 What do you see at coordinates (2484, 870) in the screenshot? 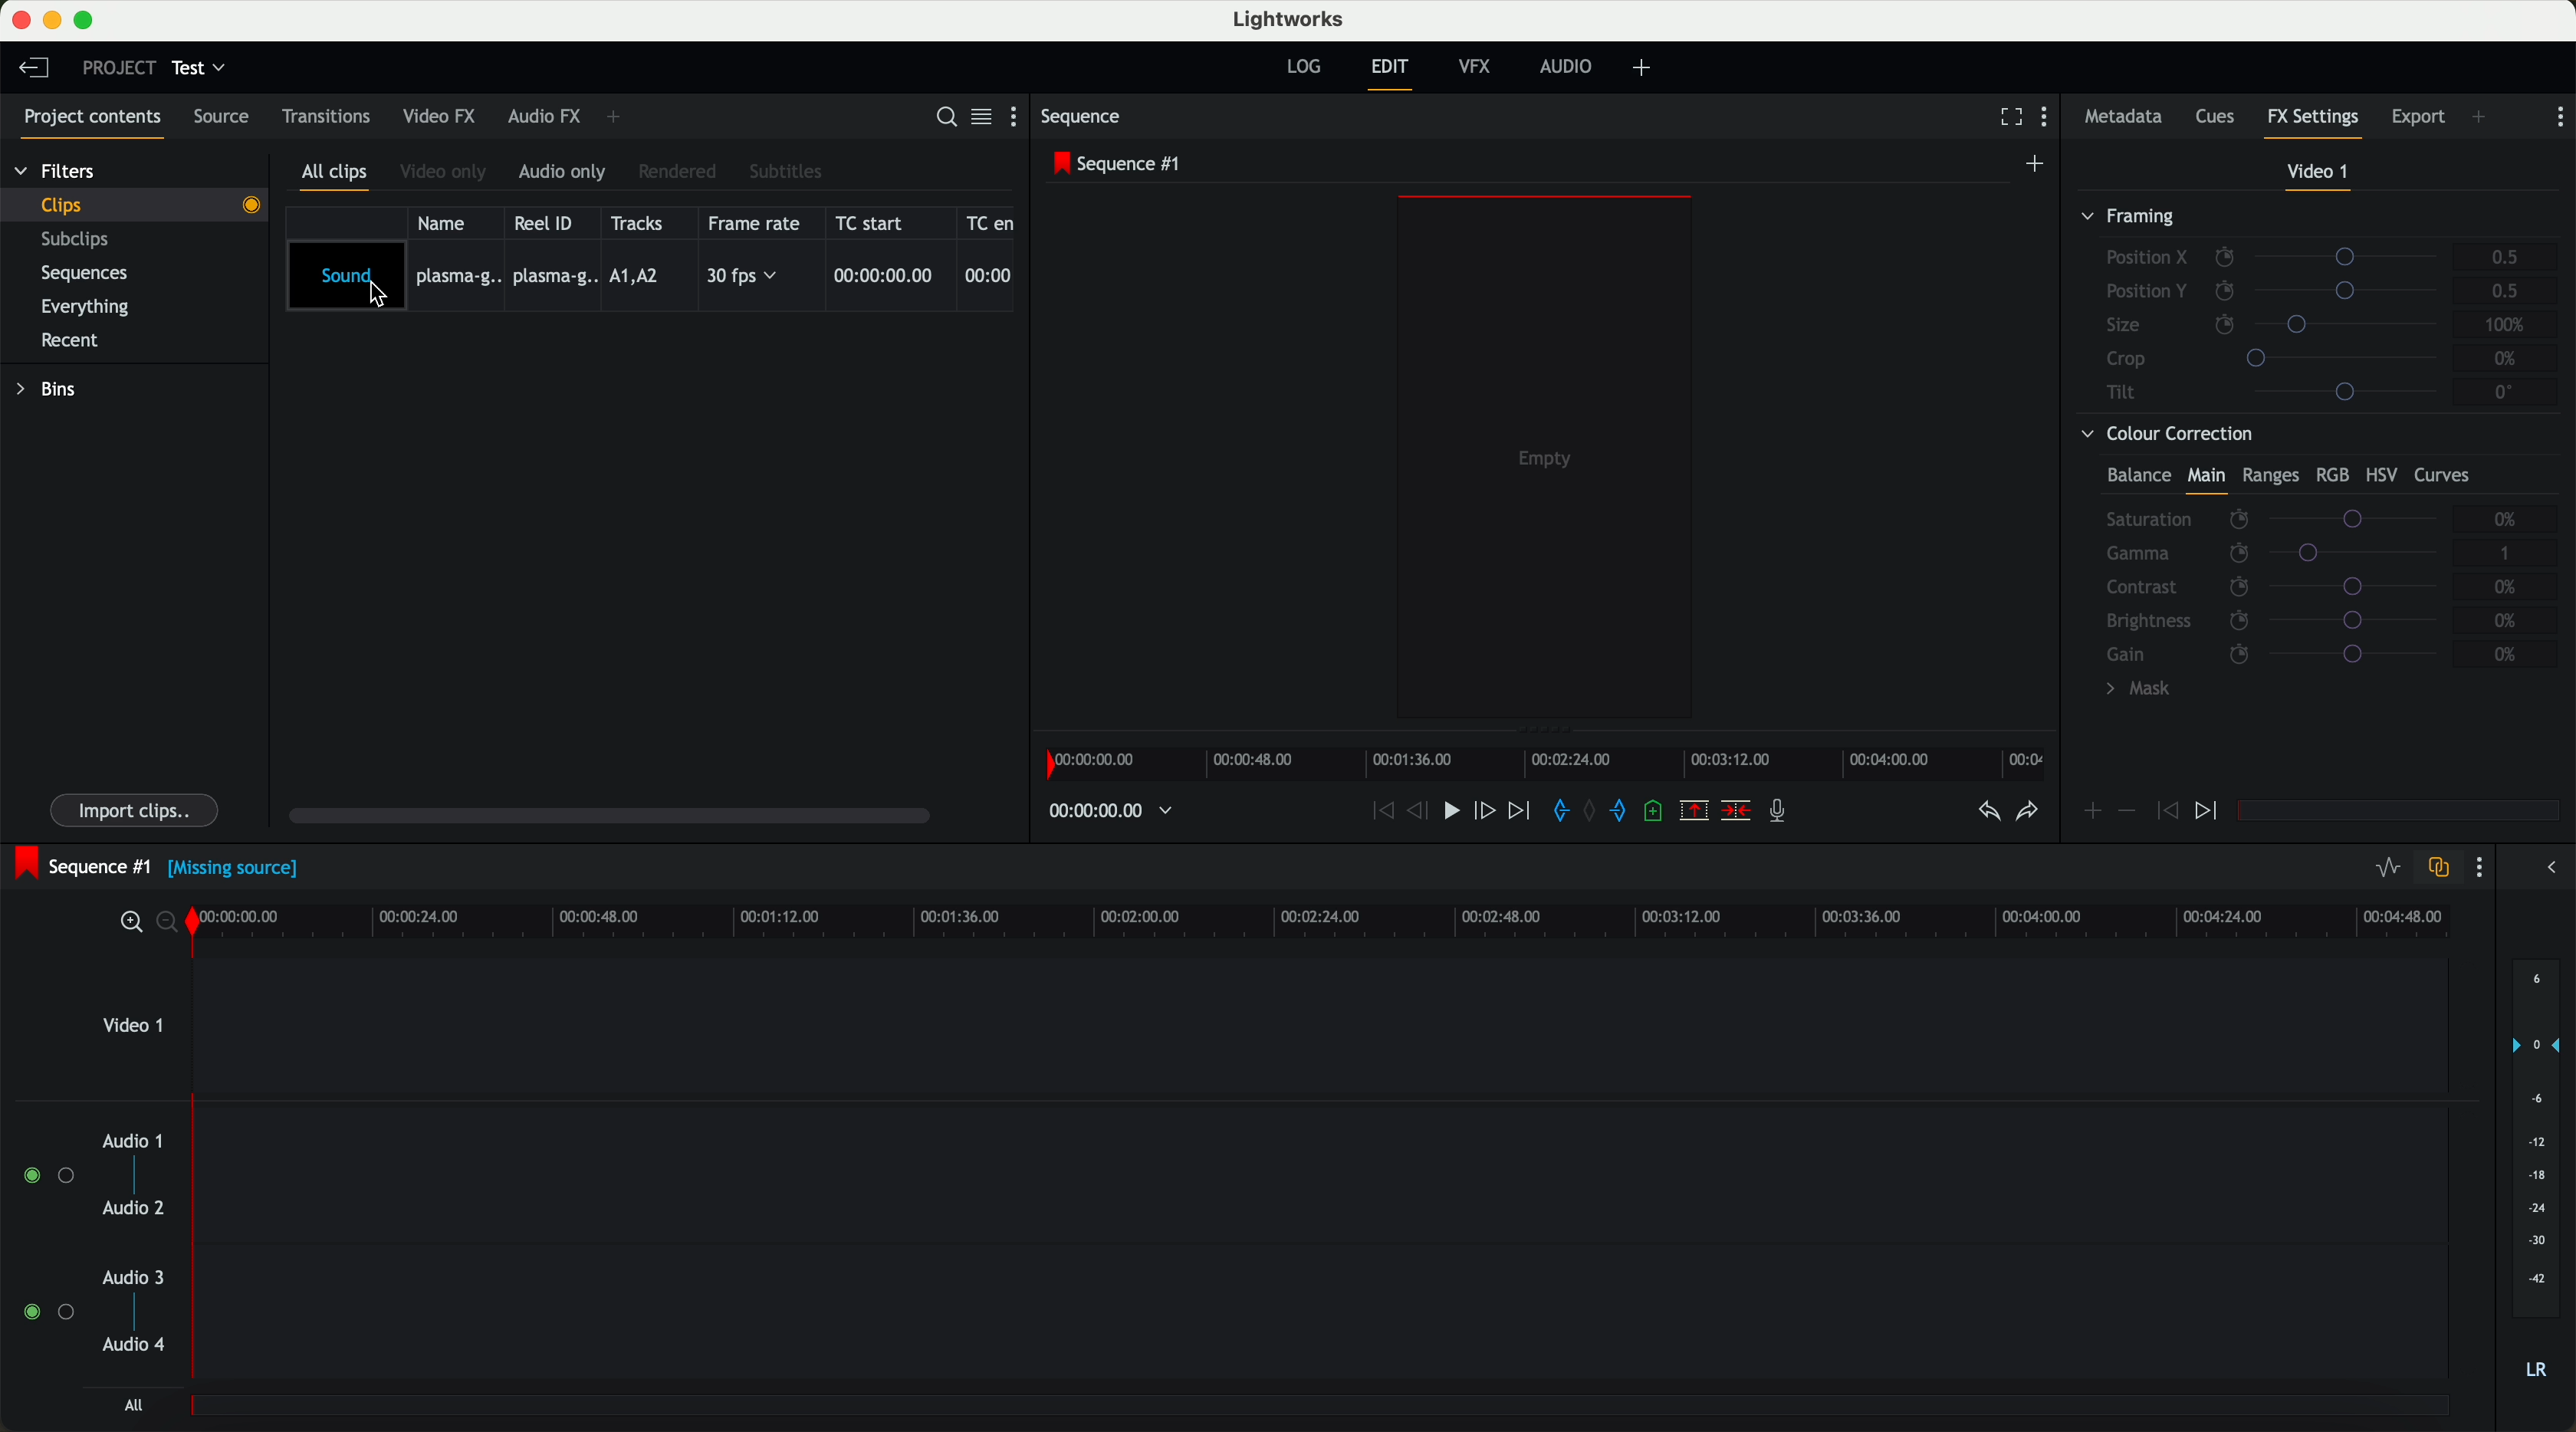
I see `show settings menu` at bounding box center [2484, 870].